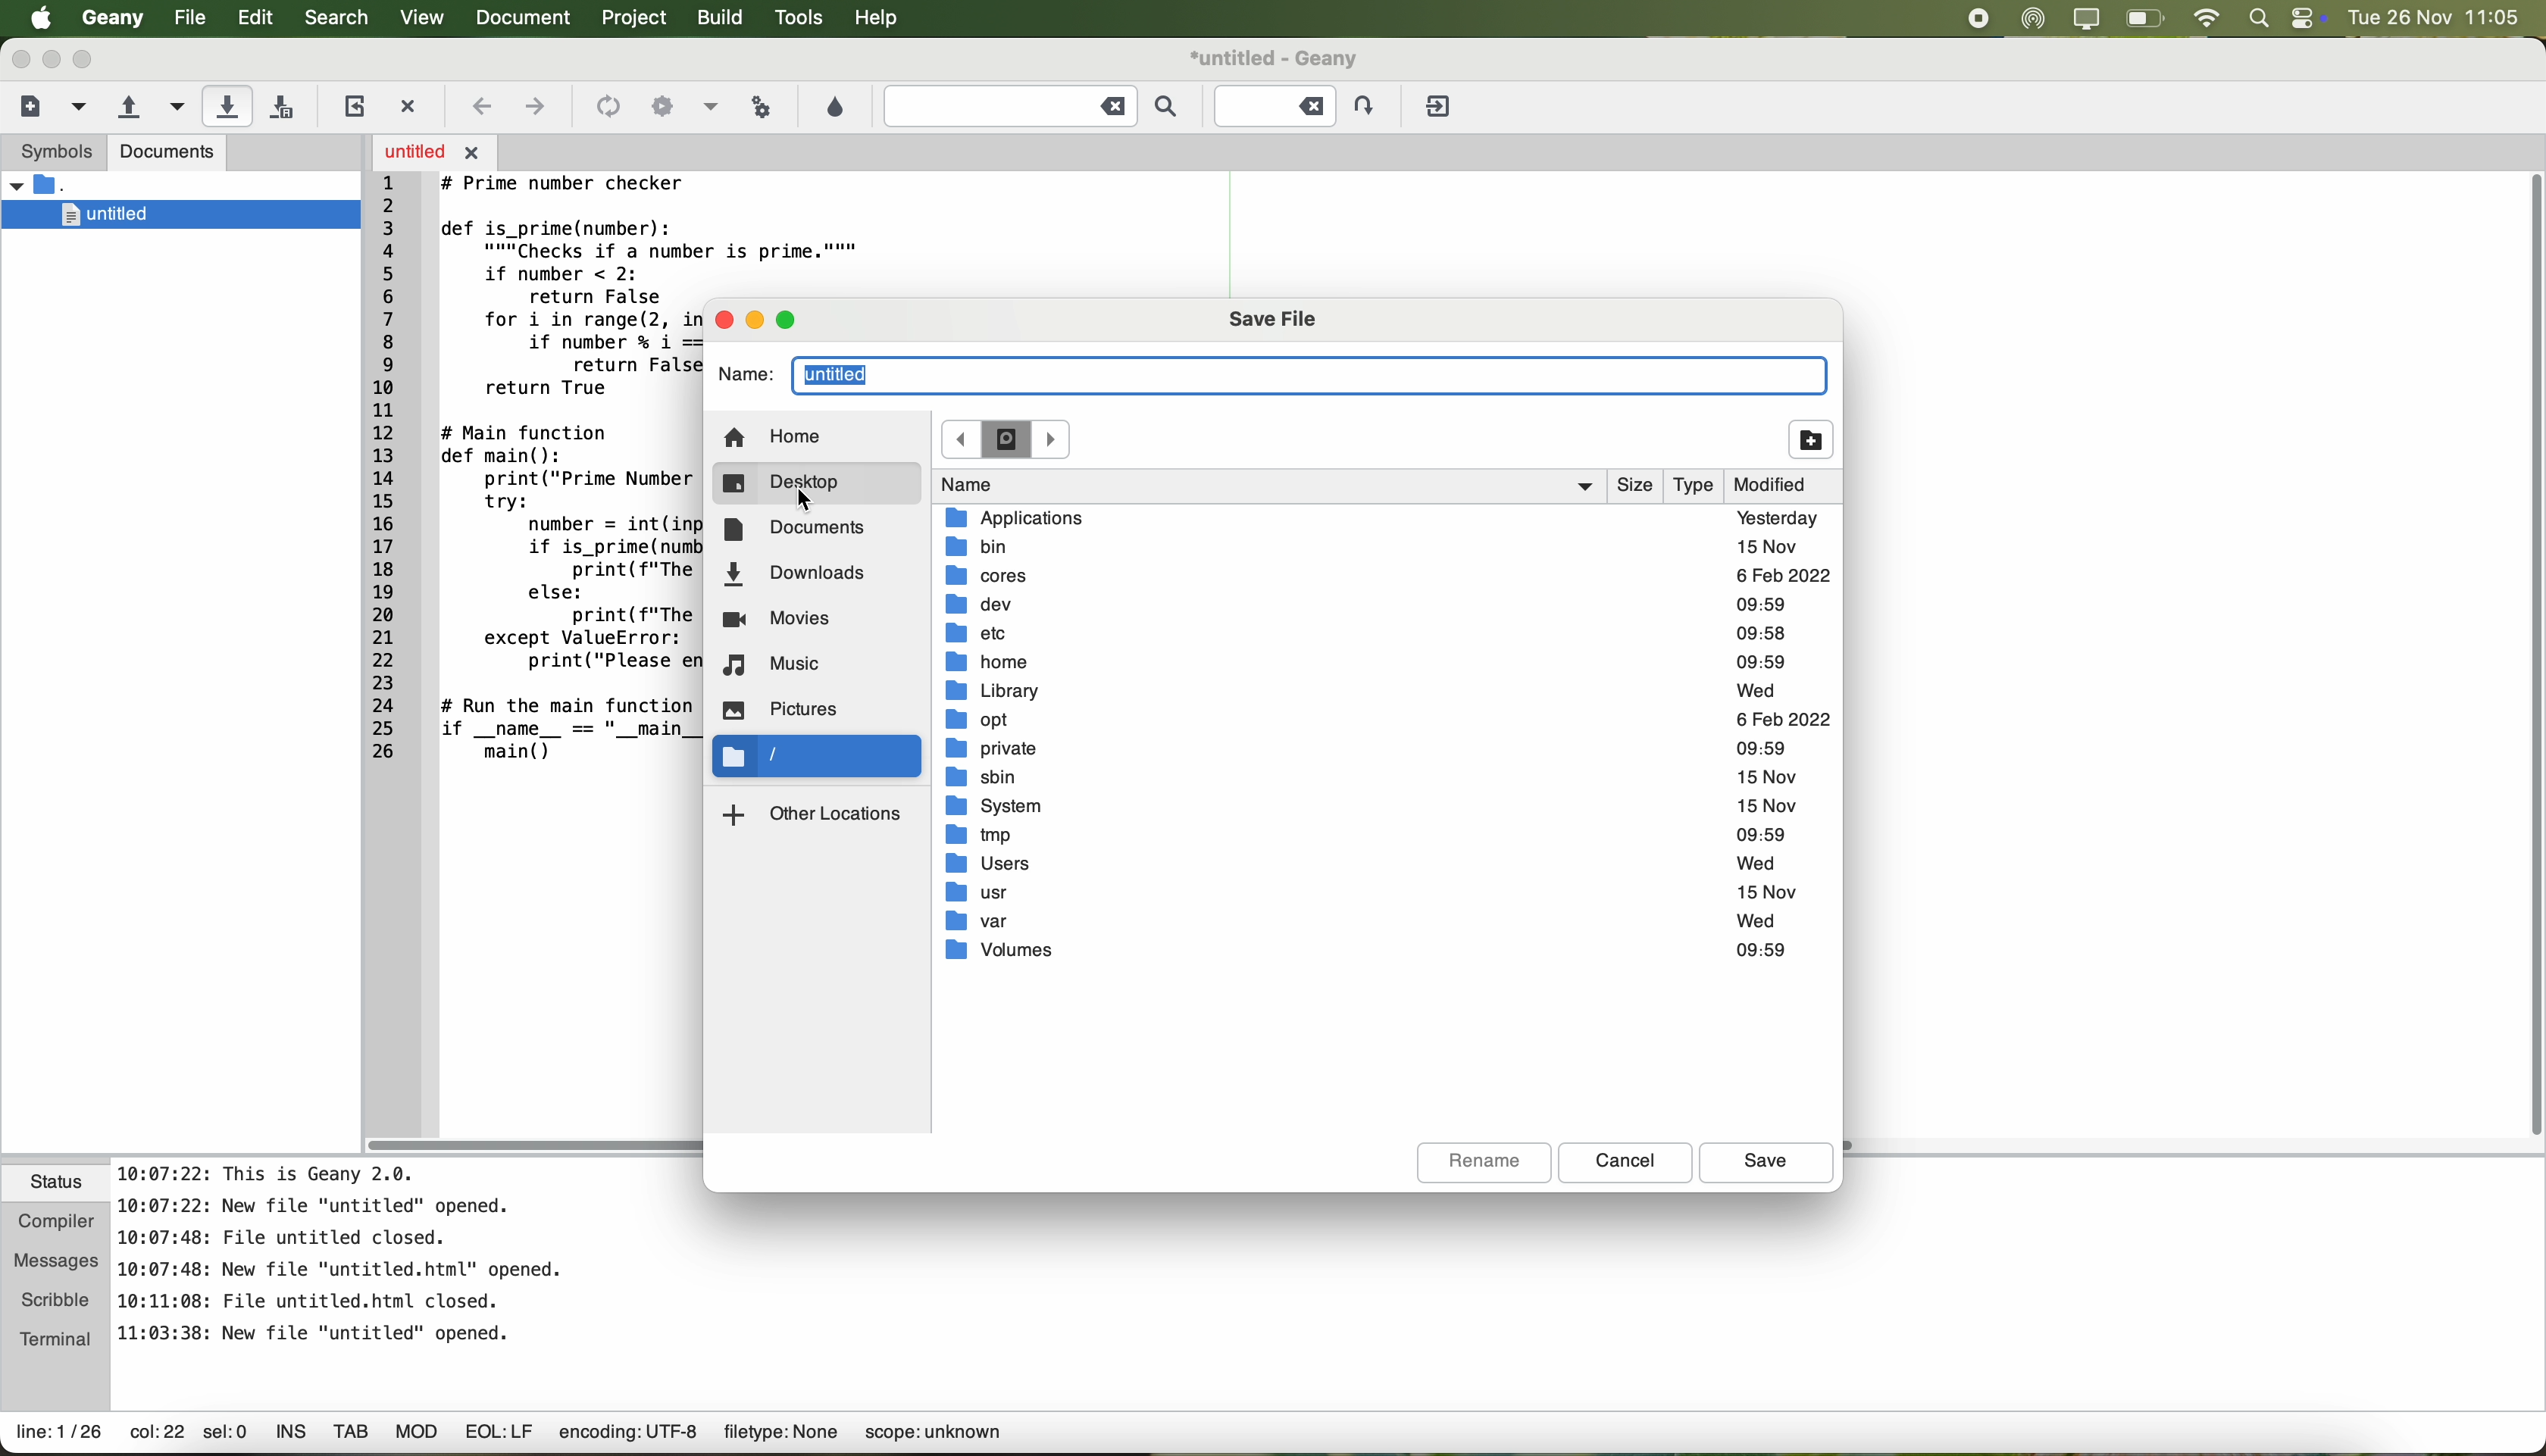 The height and width of the screenshot is (1456, 2546). What do you see at coordinates (1365, 949) in the screenshot?
I see `volumes` at bounding box center [1365, 949].